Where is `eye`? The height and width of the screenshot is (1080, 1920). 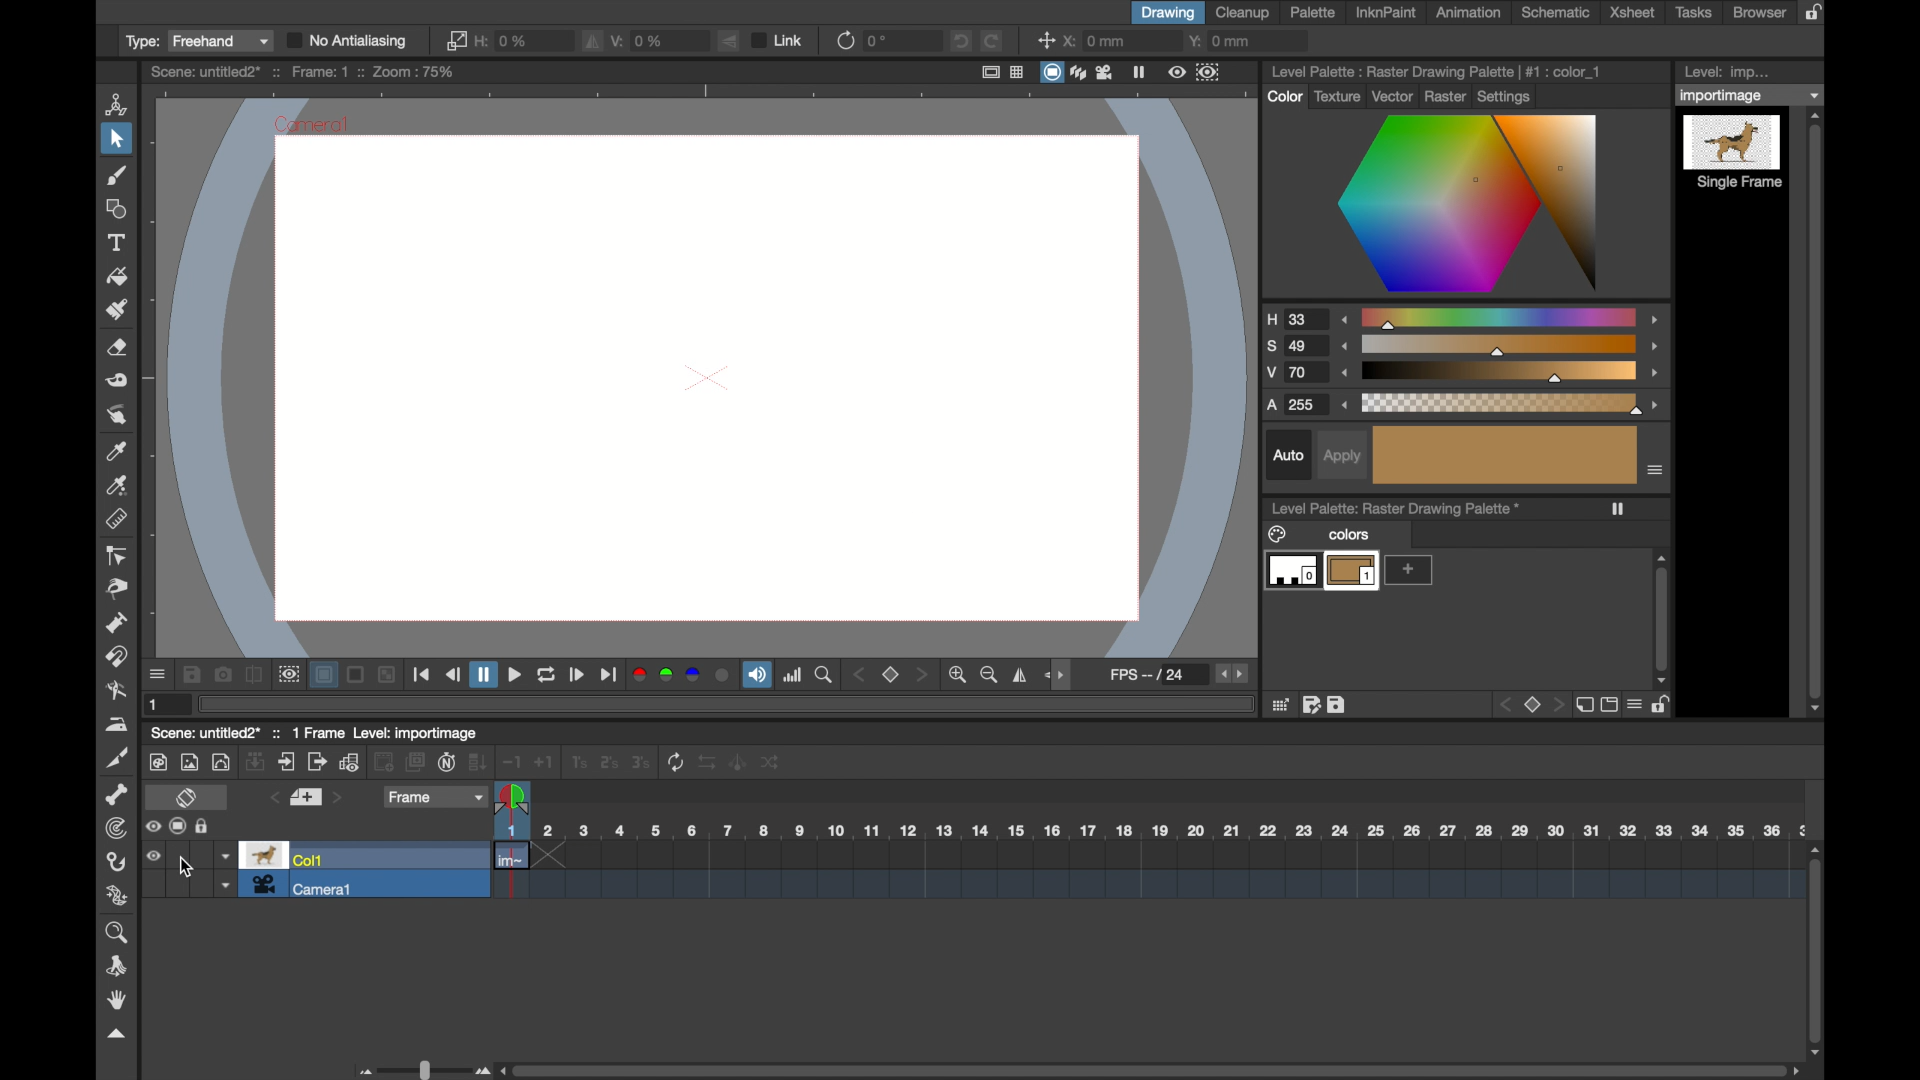 eye is located at coordinates (153, 856).